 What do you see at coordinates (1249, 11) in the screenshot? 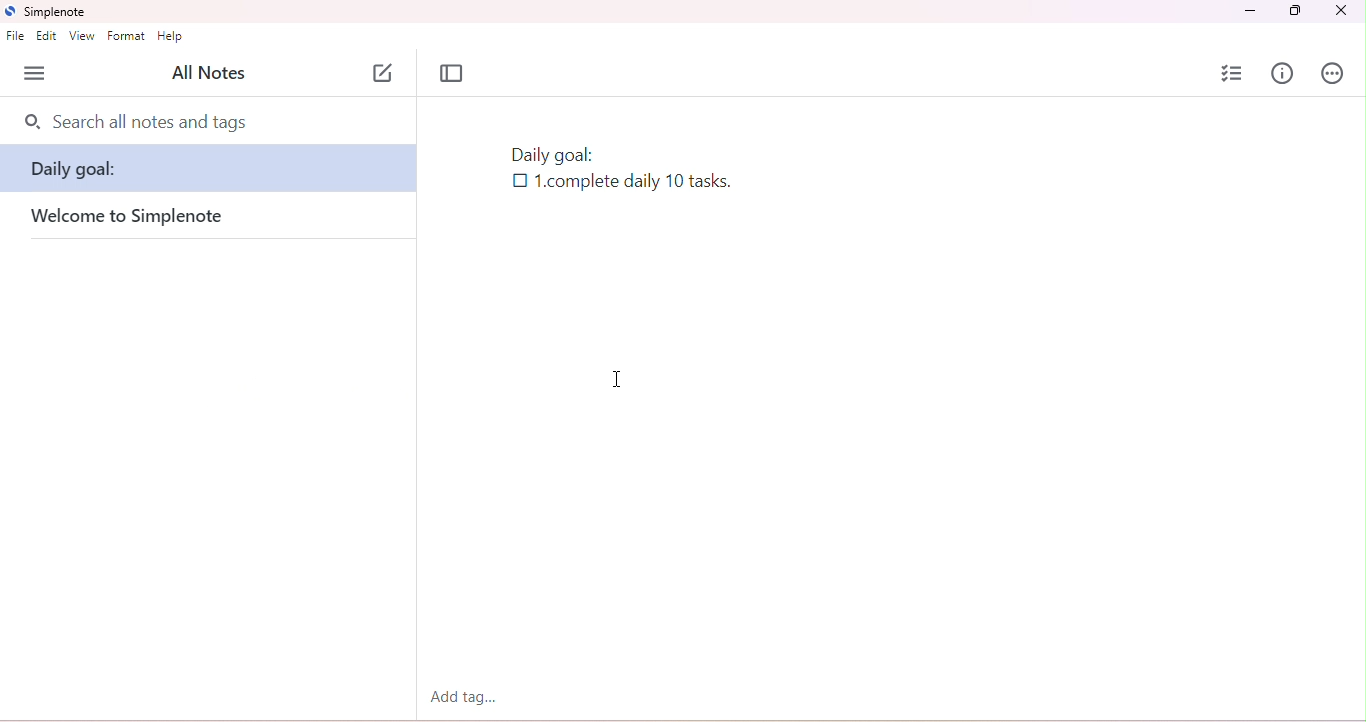
I see `minimize` at bounding box center [1249, 11].